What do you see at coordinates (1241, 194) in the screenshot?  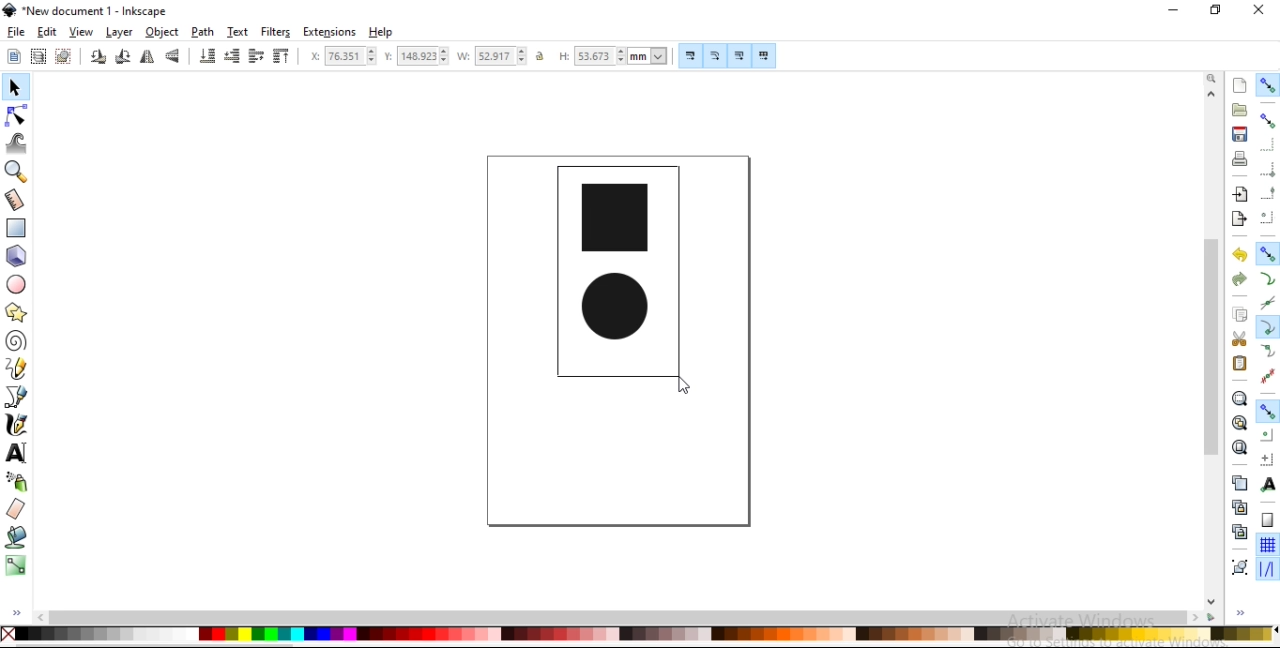 I see `import a bitmap` at bounding box center [1241, 194].